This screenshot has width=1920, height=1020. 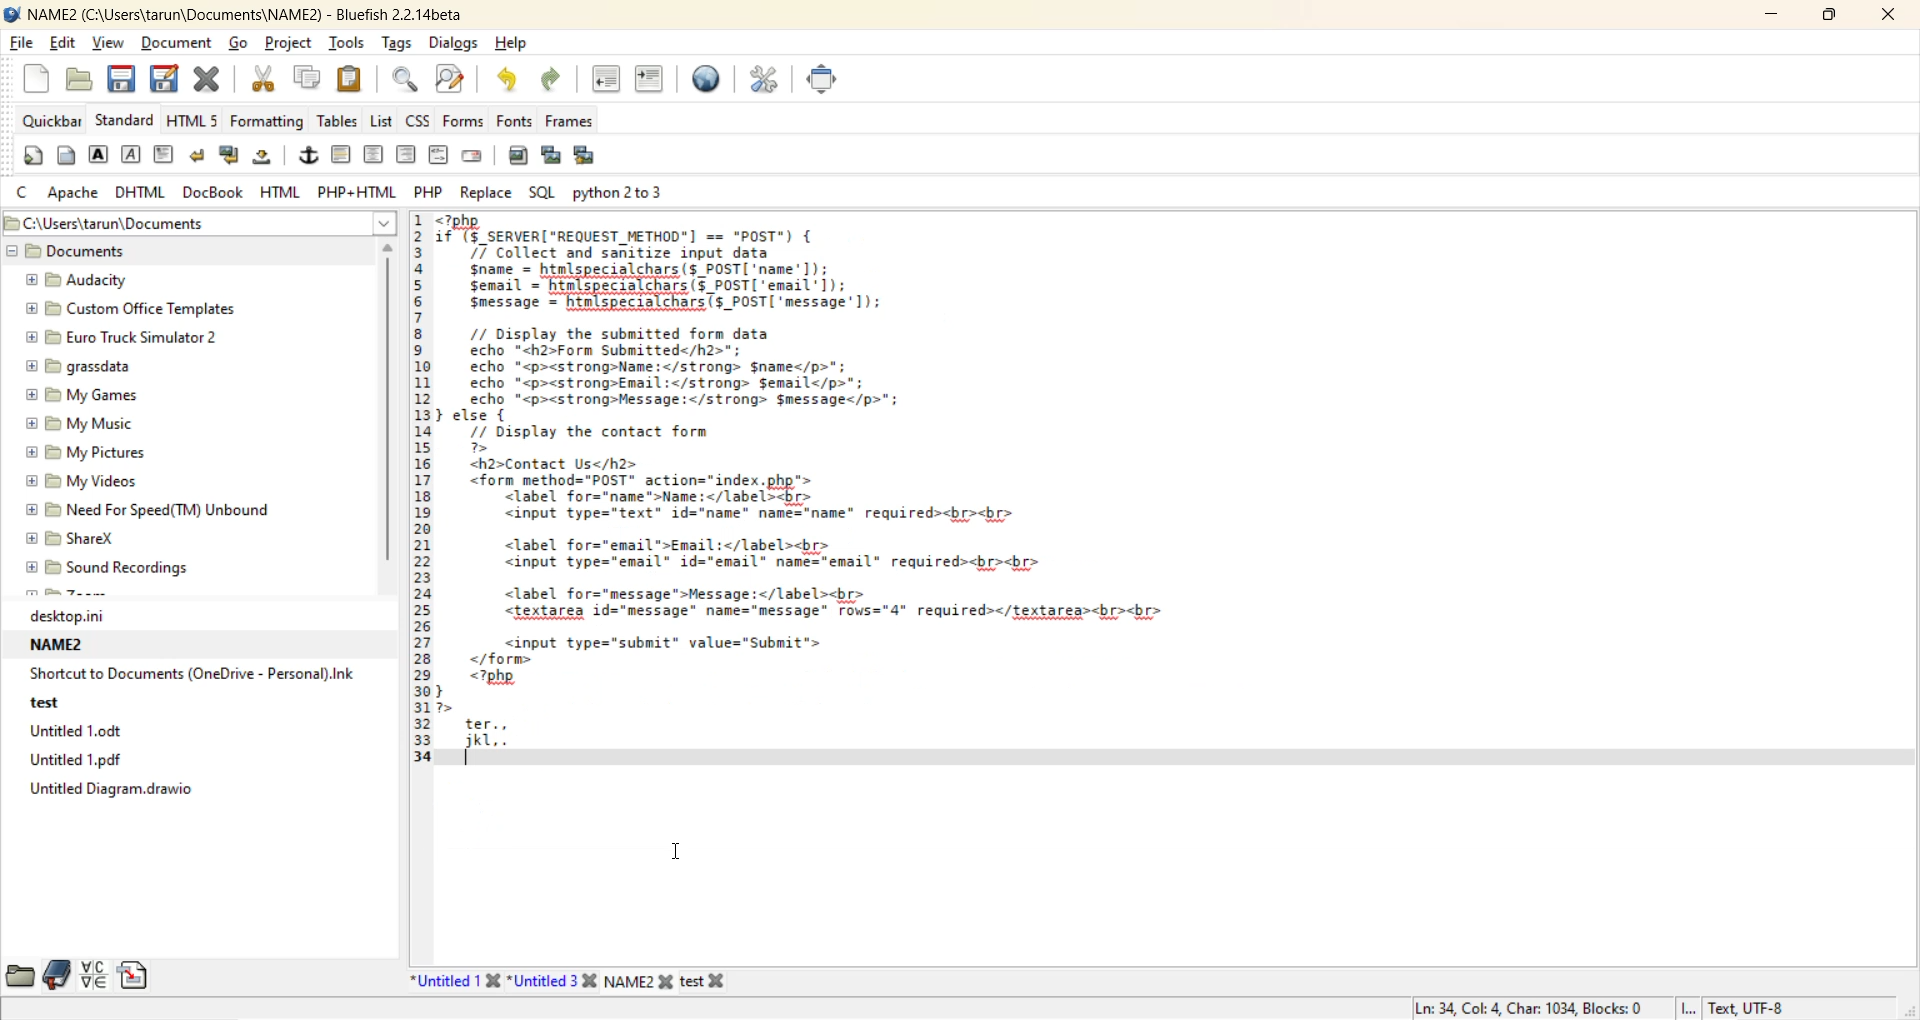 I want to click on formatting, so click(x=265, y=122).